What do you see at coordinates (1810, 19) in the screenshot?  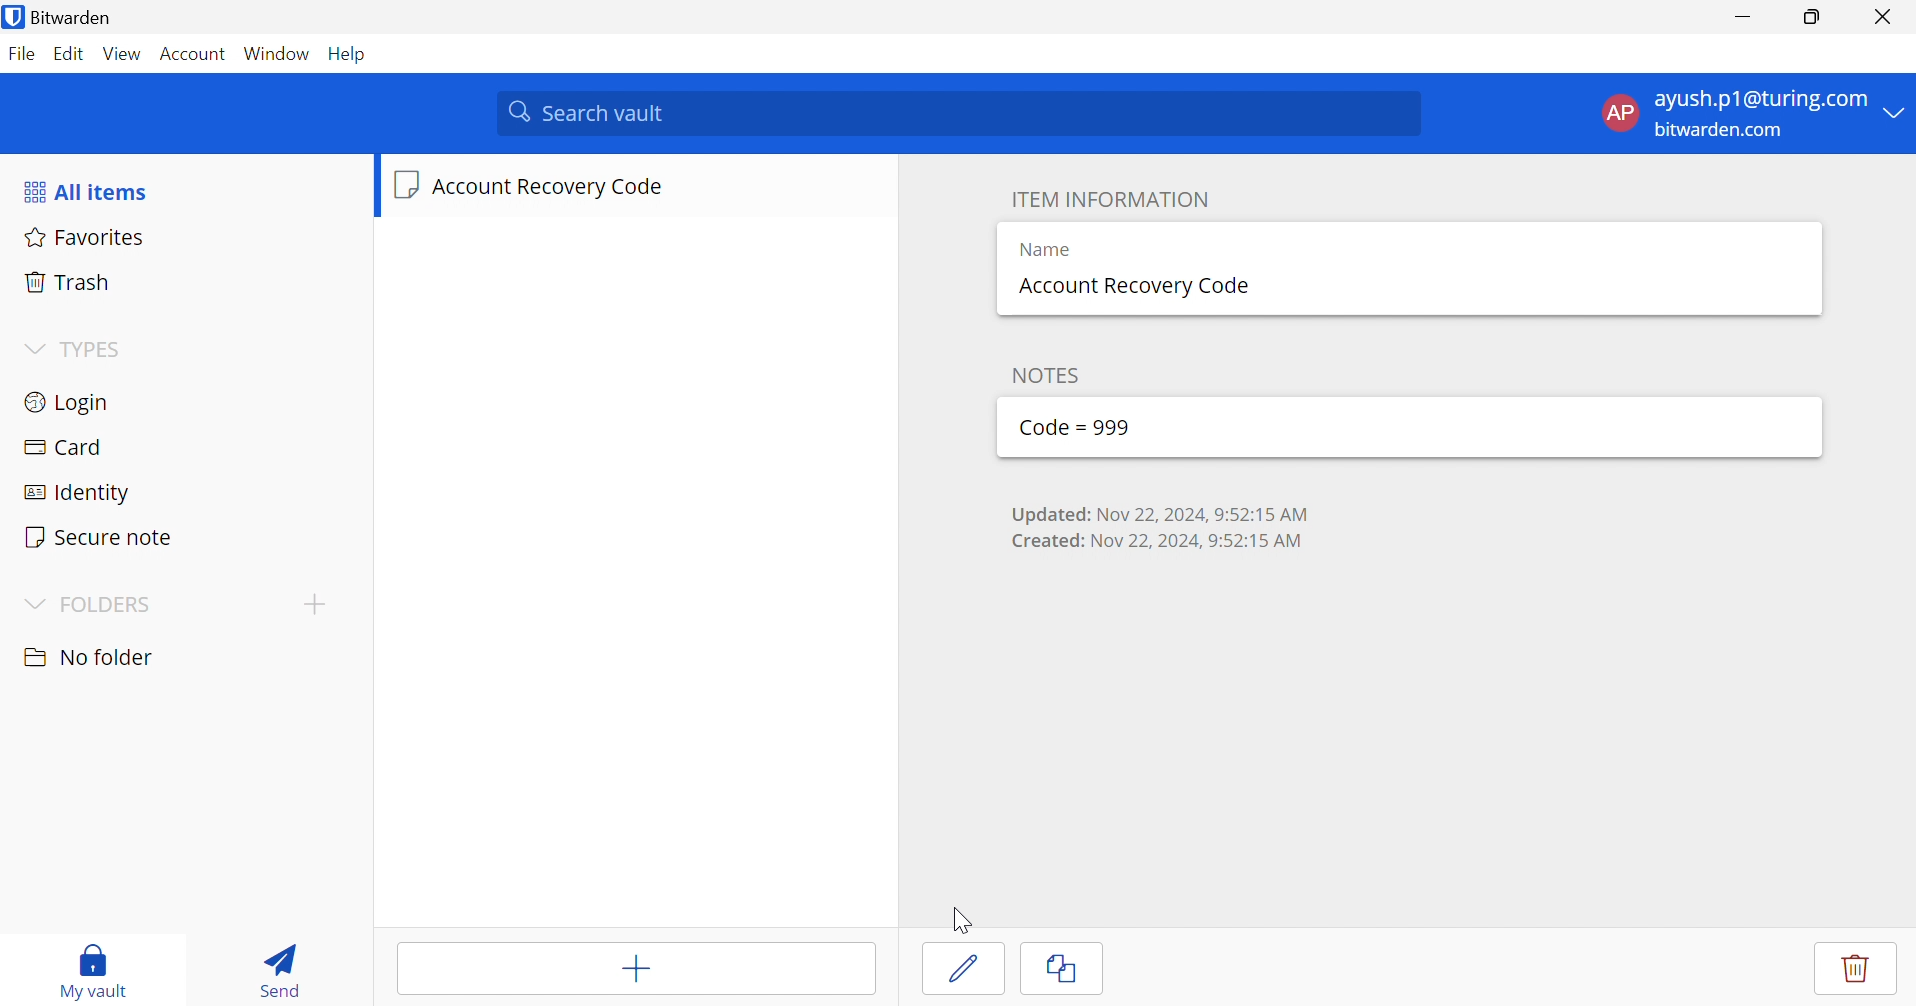 I see `Restore Down` at bounding box center [1810, 19].